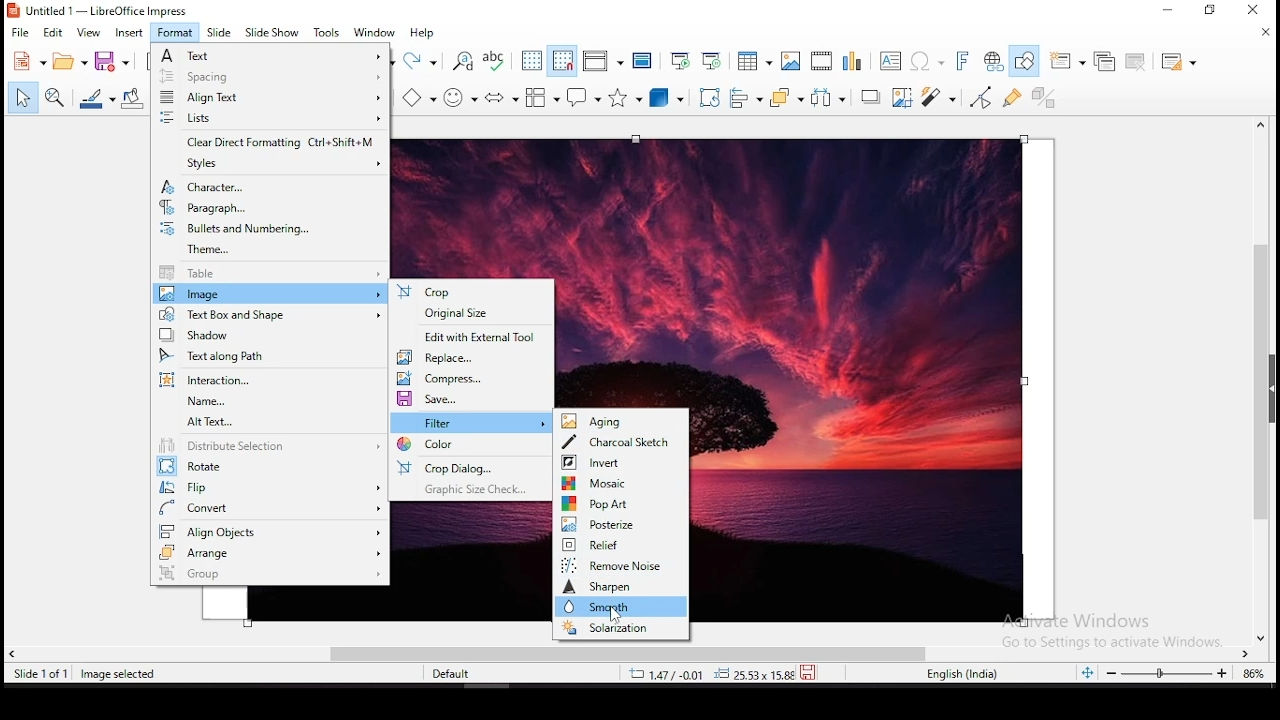  What do you see at coordinates (621, 421) in the screenshot?
I see `aging` at bounding box center [621, 421].